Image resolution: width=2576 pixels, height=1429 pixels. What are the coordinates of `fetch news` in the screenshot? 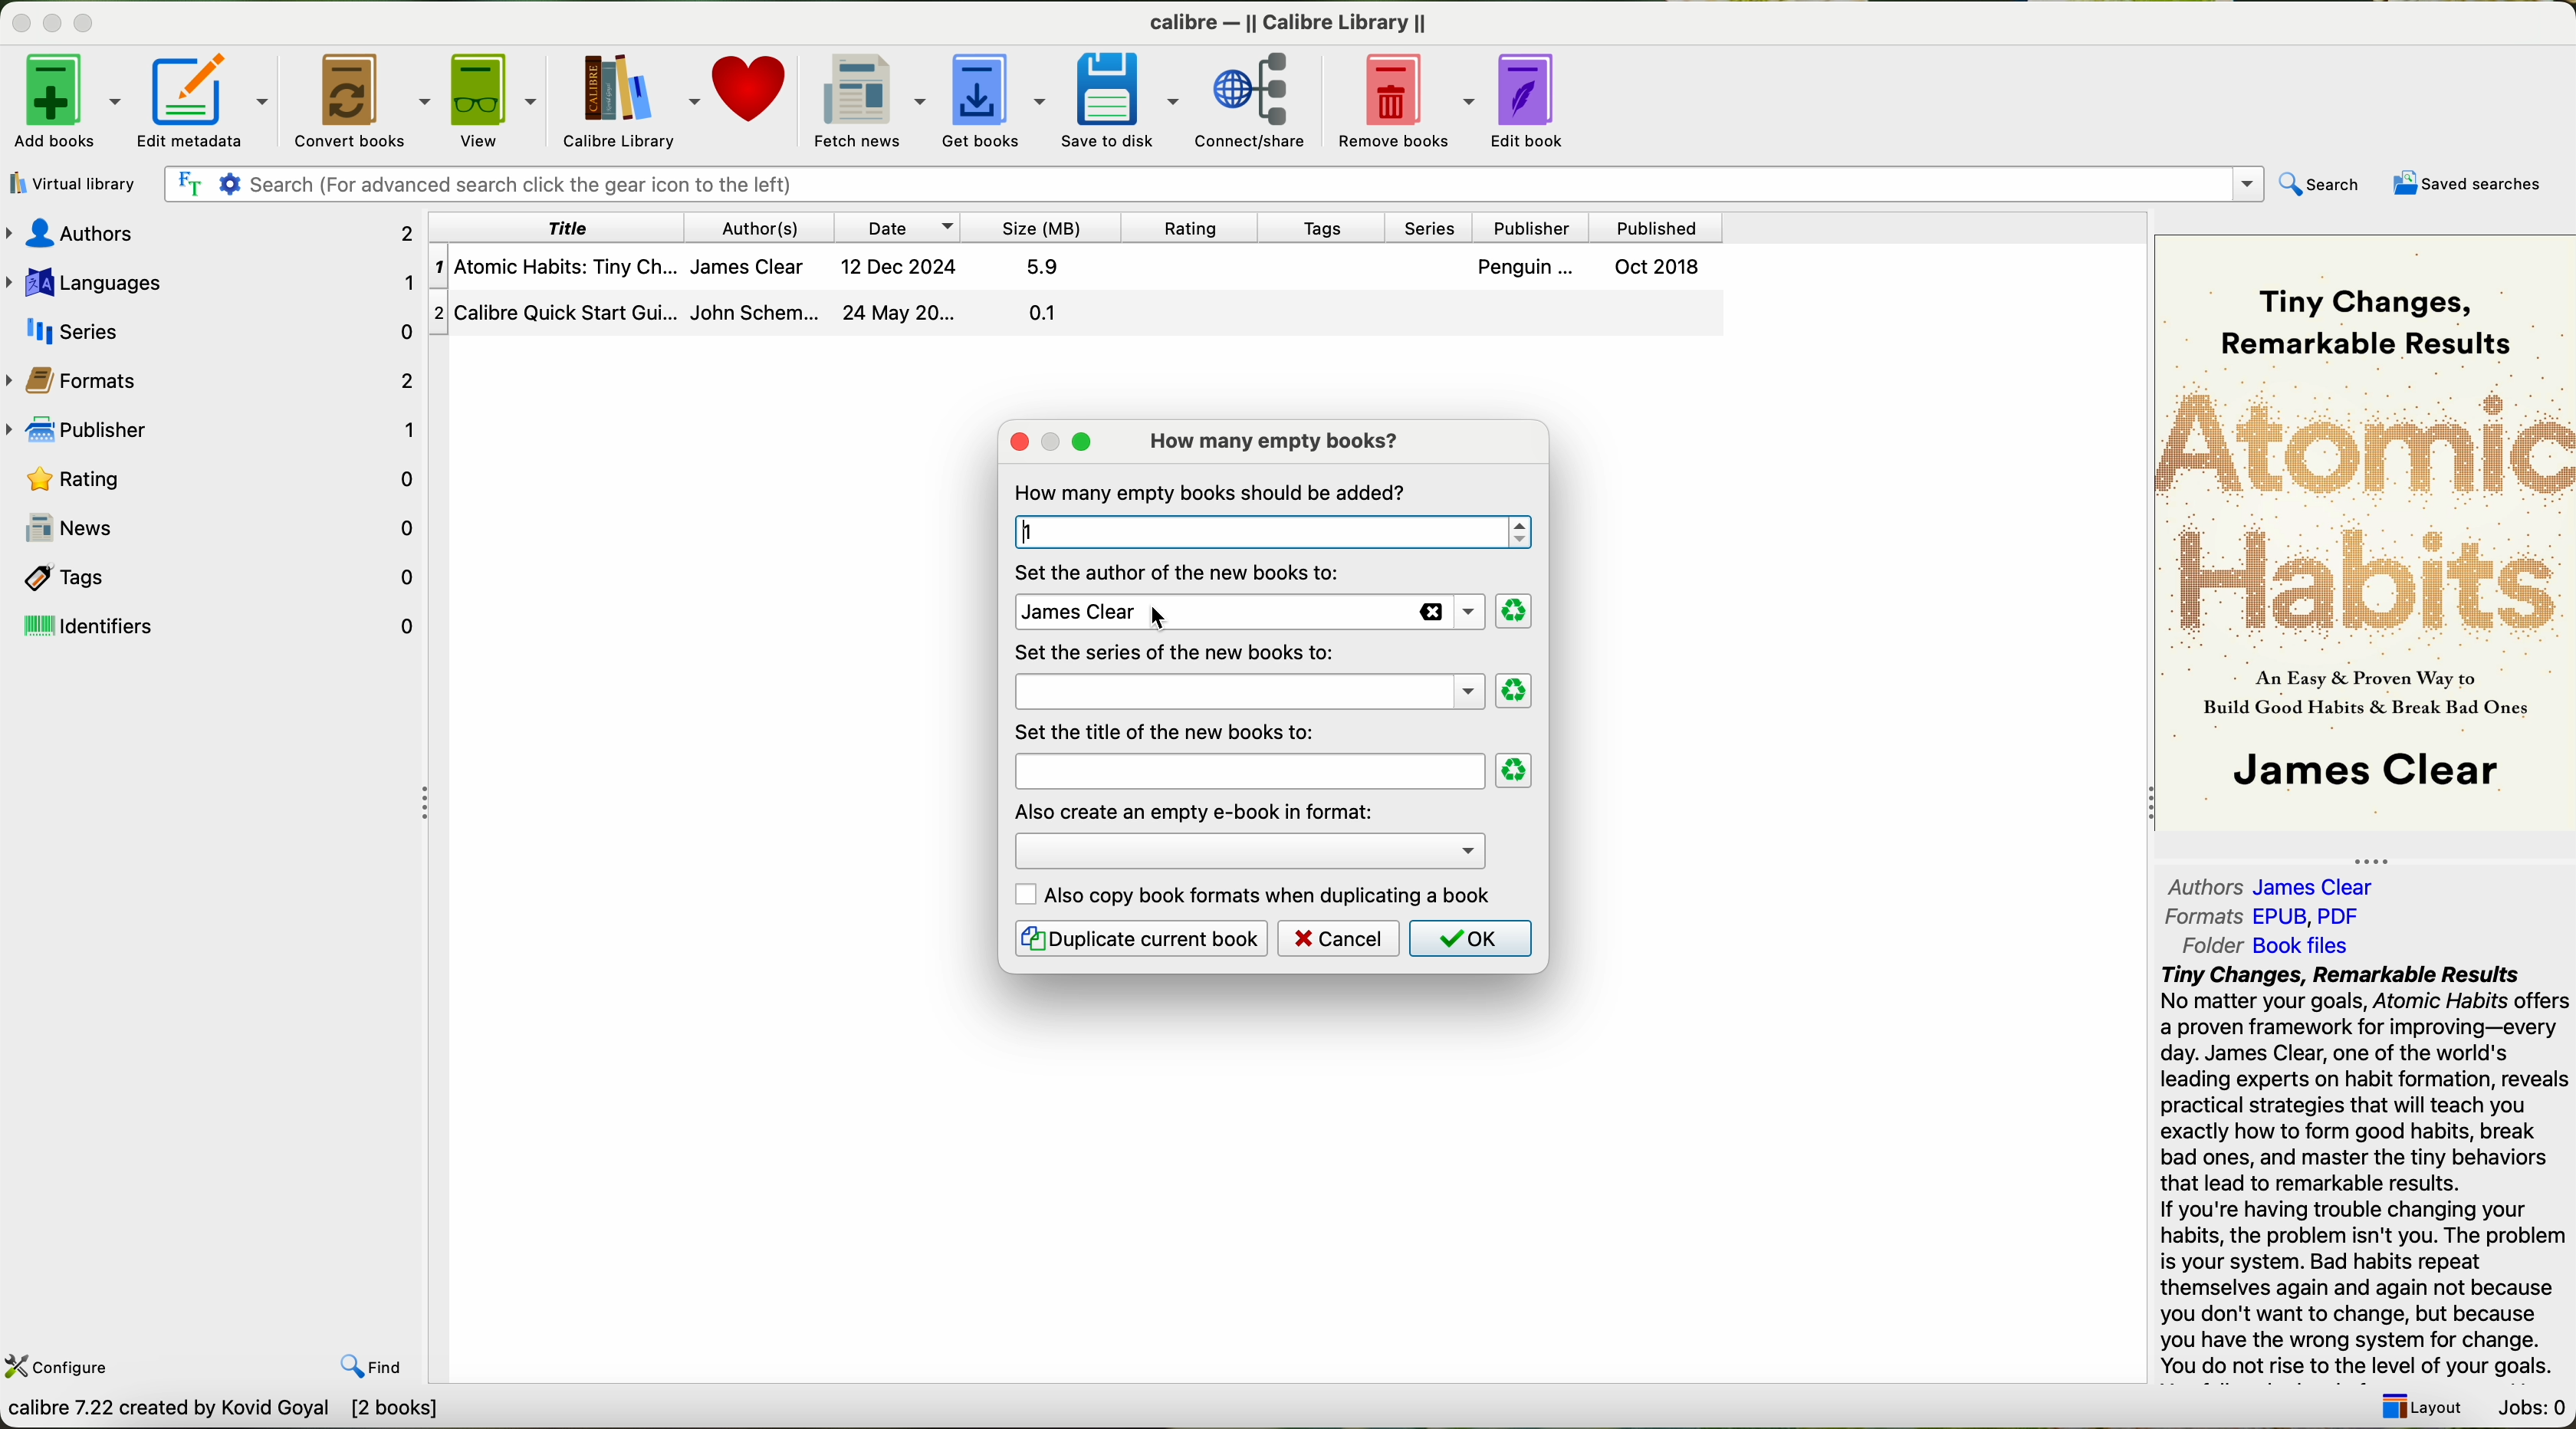 It's located at (866, 99).